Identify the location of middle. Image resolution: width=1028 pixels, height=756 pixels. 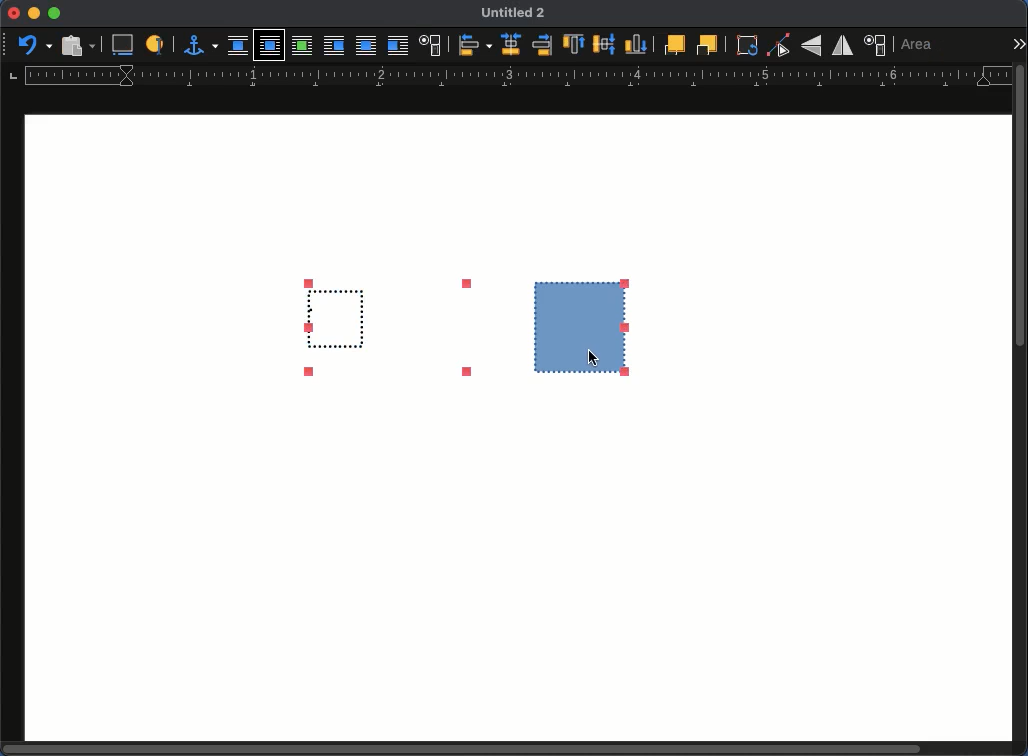
(605, 44).